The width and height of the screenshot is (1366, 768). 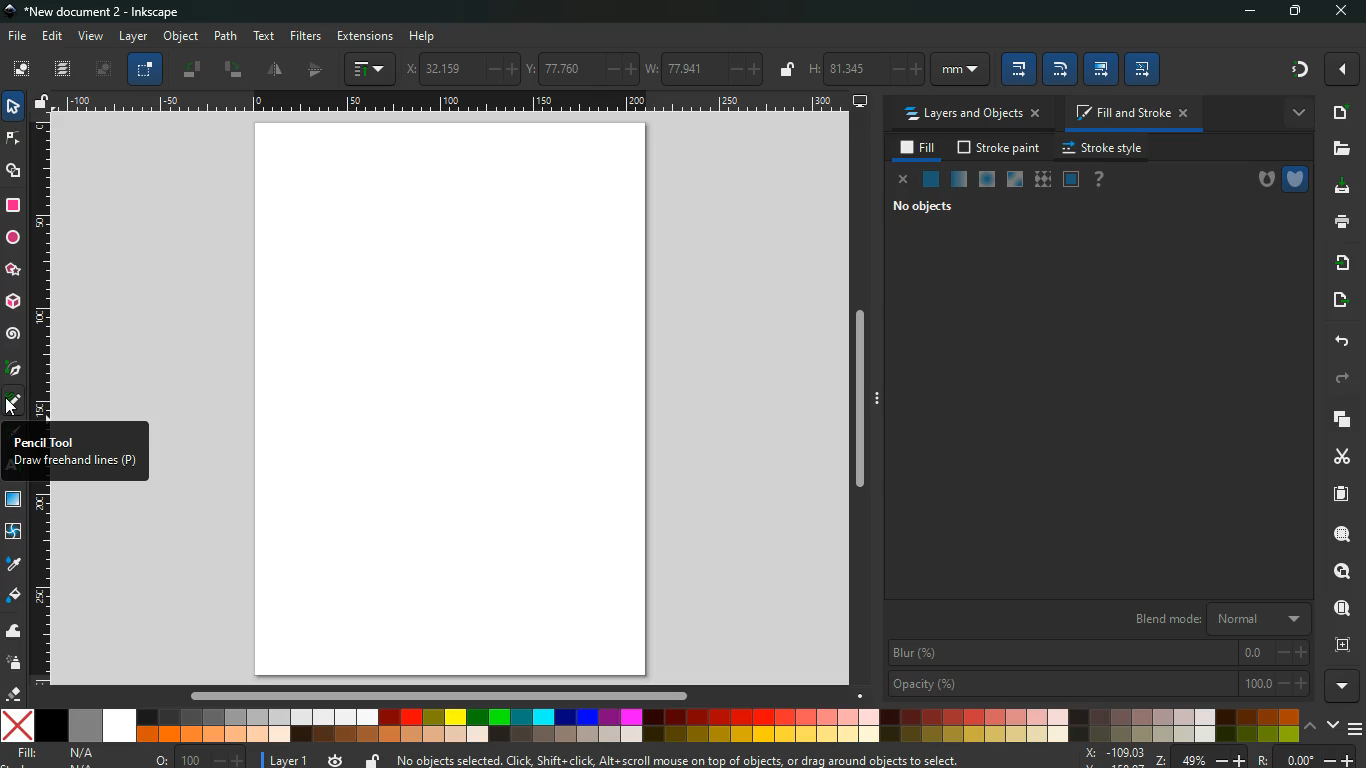 What do you see at coordinates (457, 400) in the screenshot?
I see `image` at bounding box center [457, 400].